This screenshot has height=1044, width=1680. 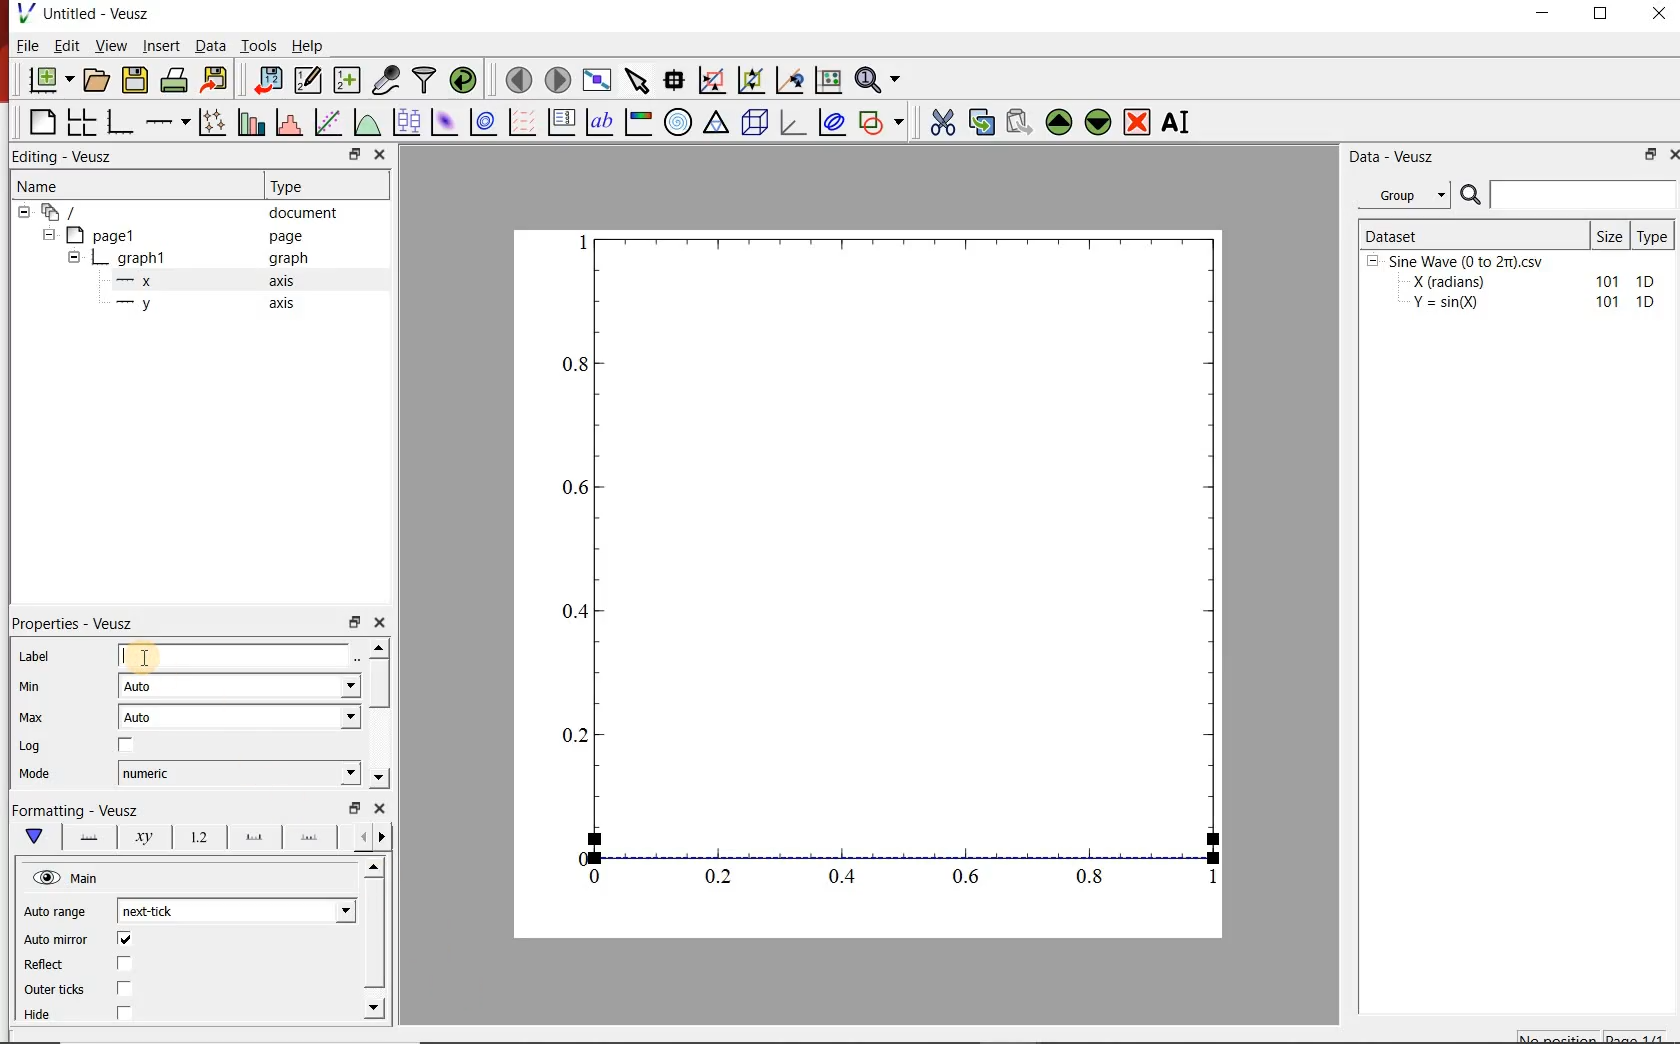 I want to click on histogram, so click(x=291, y=121).